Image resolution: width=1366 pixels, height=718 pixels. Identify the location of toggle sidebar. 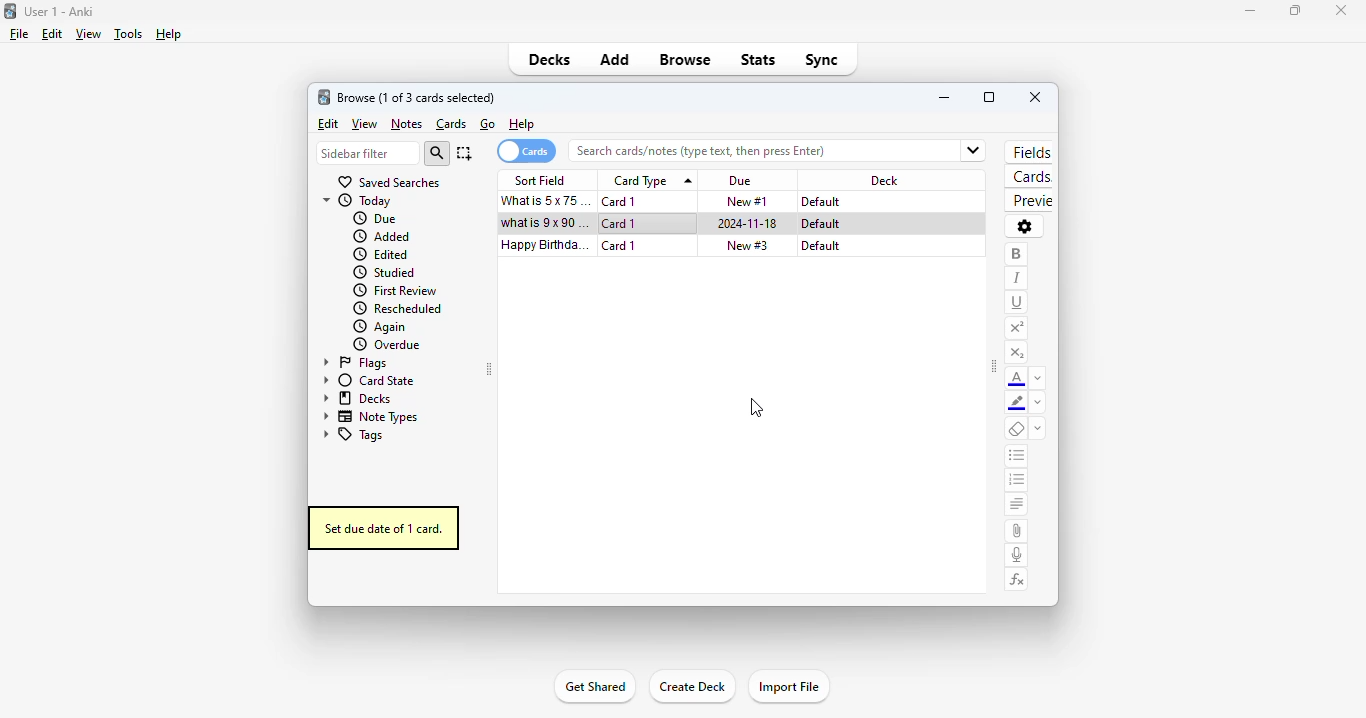
(488, 369).